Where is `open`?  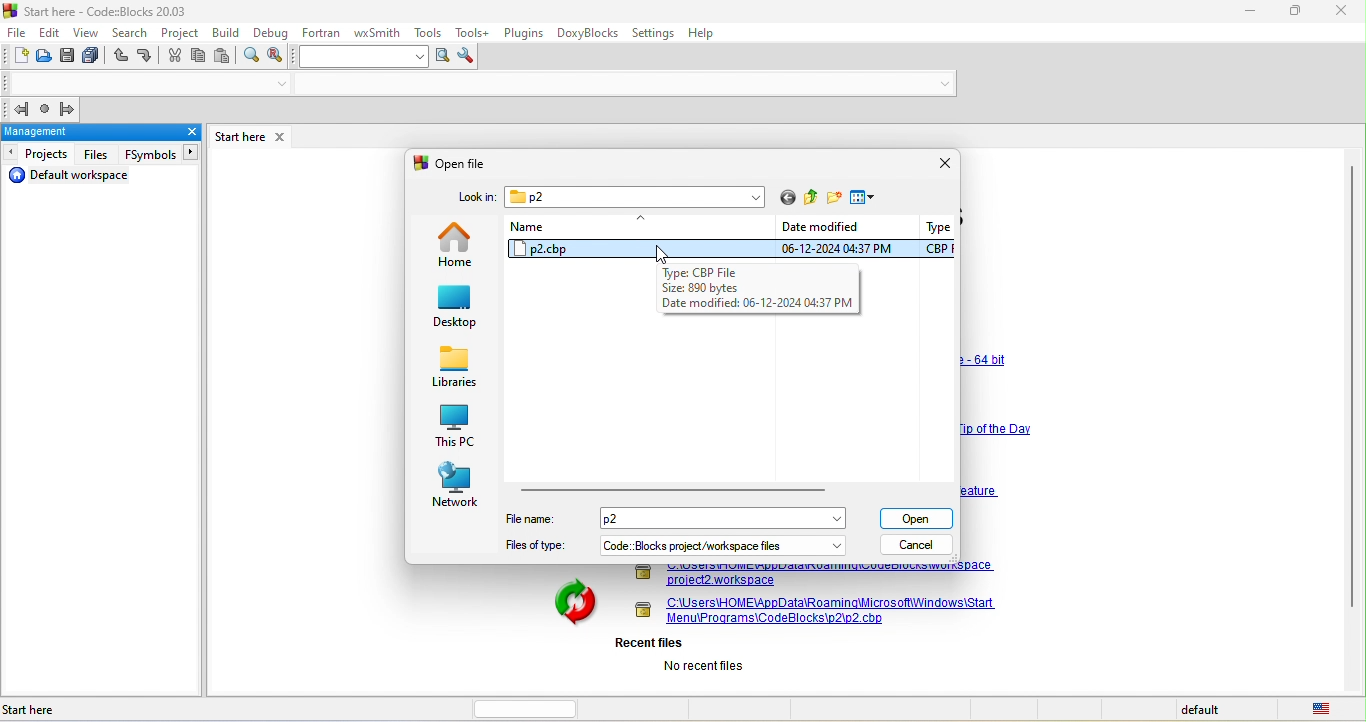 open is located at coordinates (915, 518).